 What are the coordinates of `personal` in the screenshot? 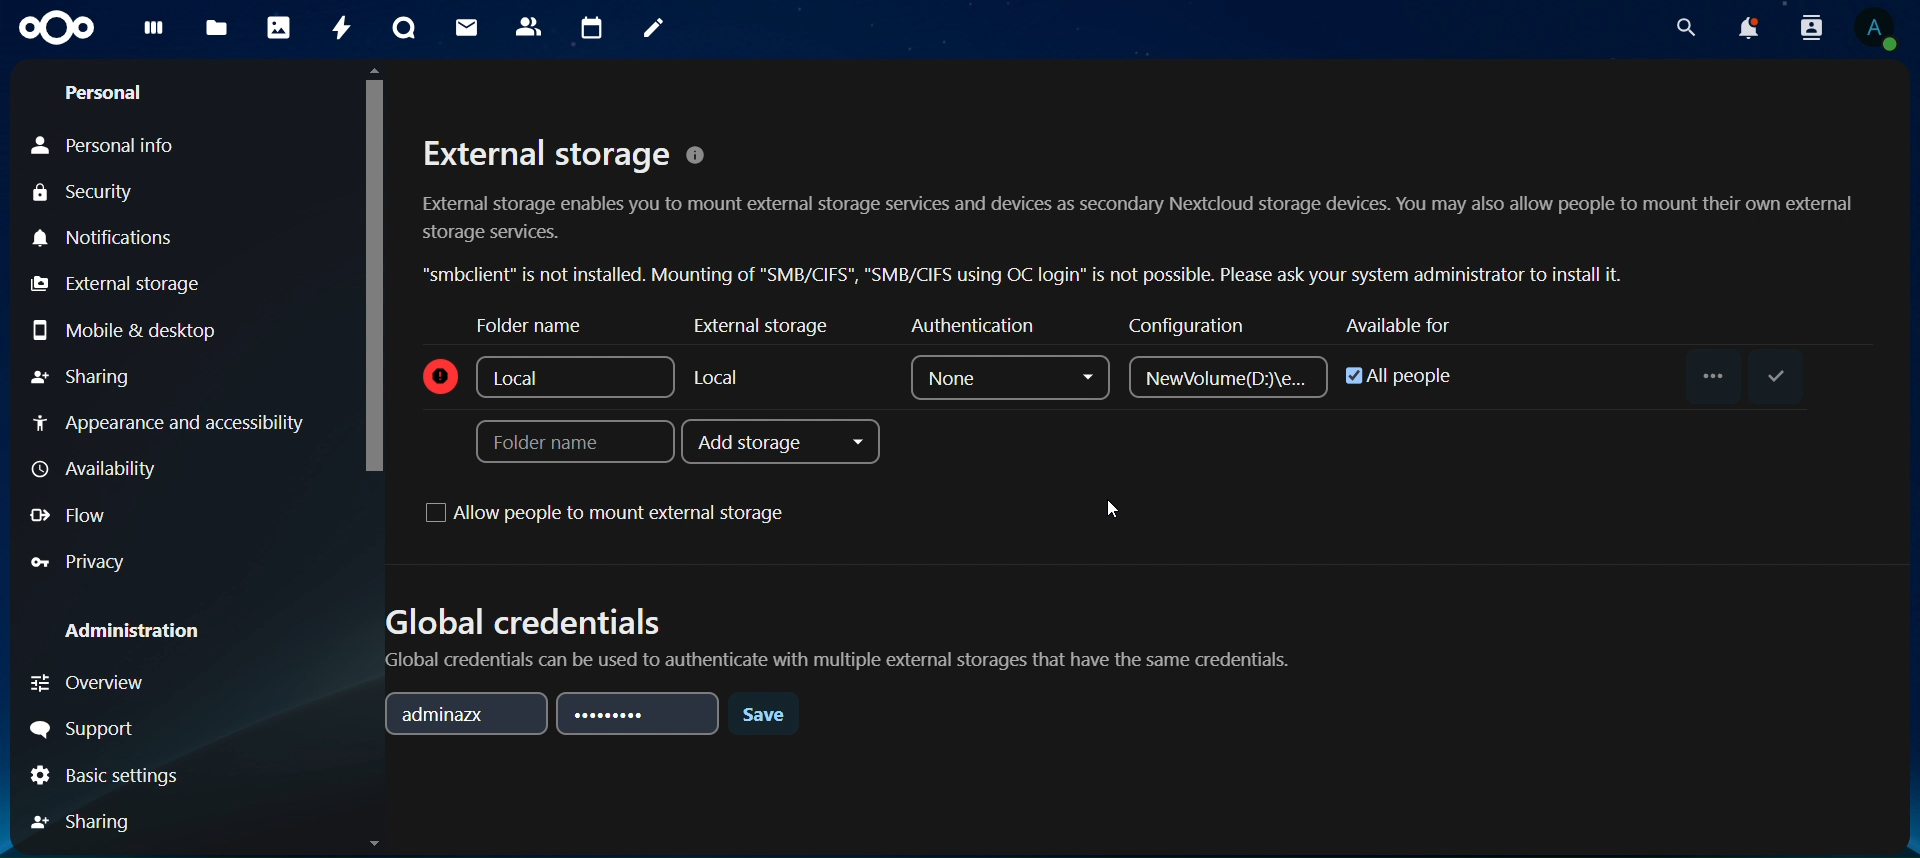 It's located at (107, 89).